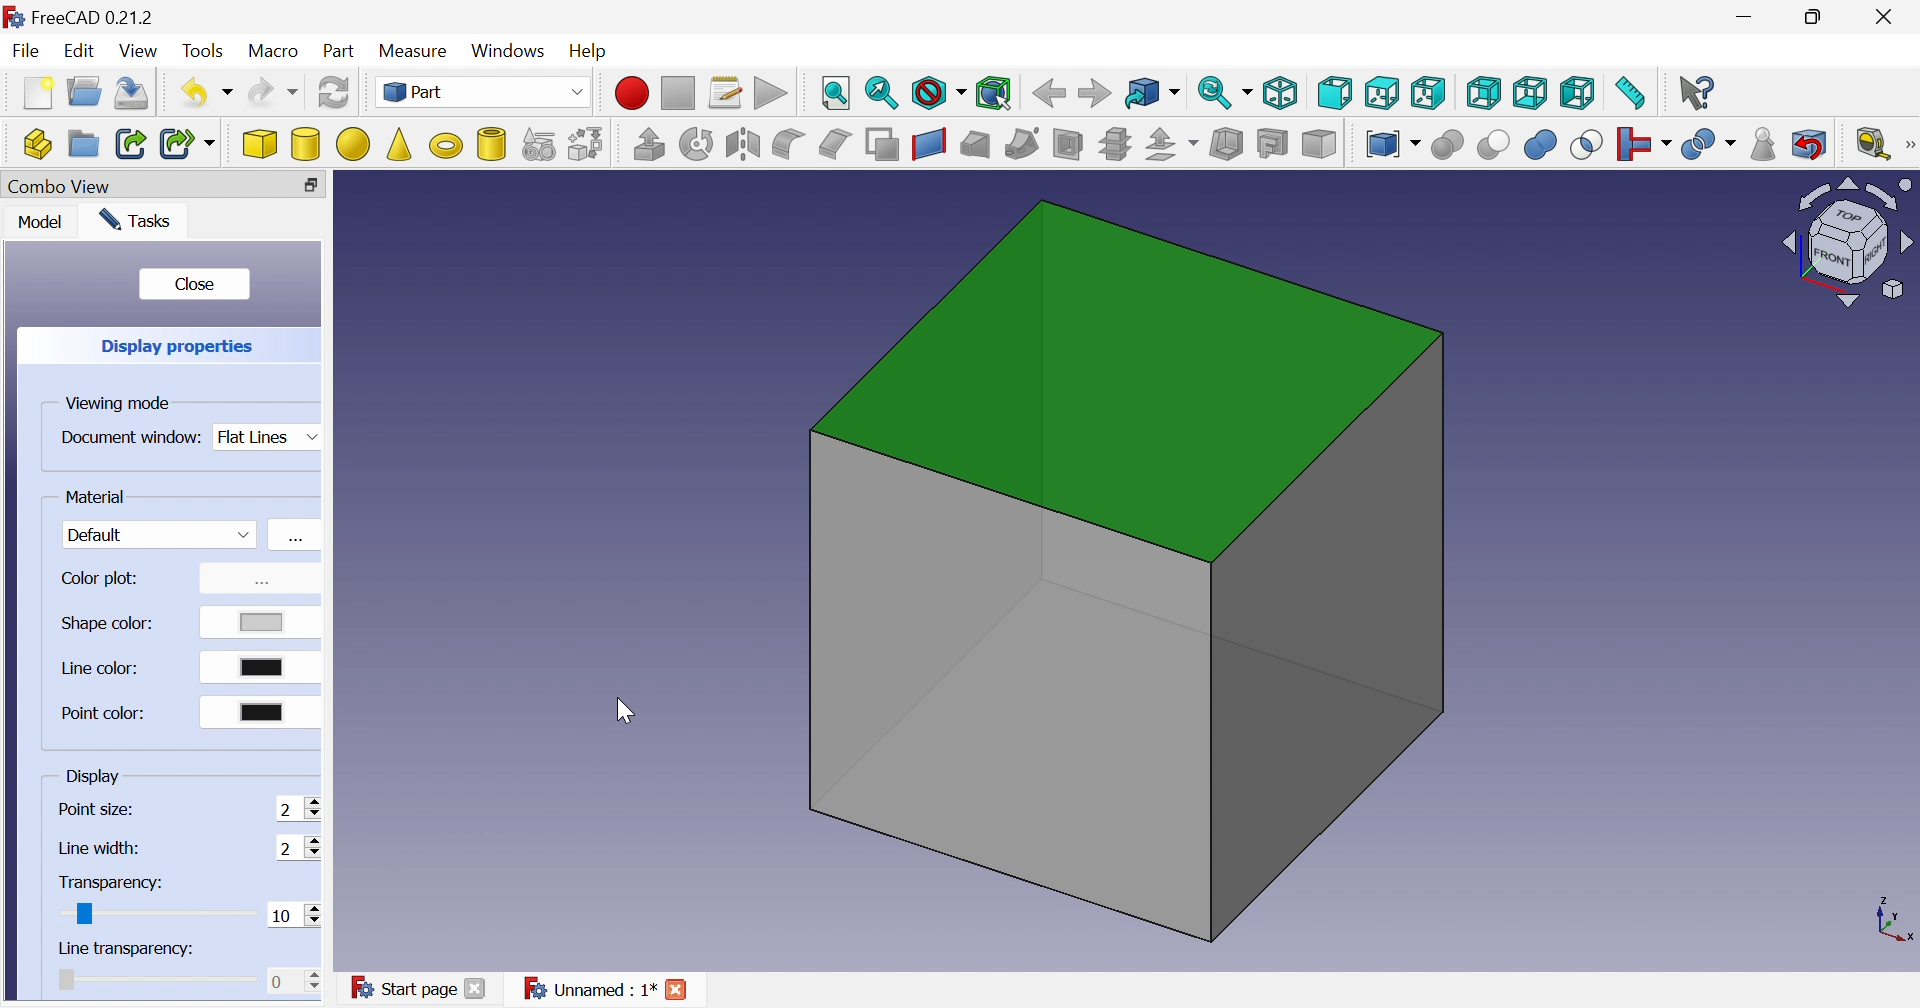 This screenshot has height=1008, width=1920. Describe the element at coordinates (277, 186) in the screenshot. I see `Restore down` at that location.